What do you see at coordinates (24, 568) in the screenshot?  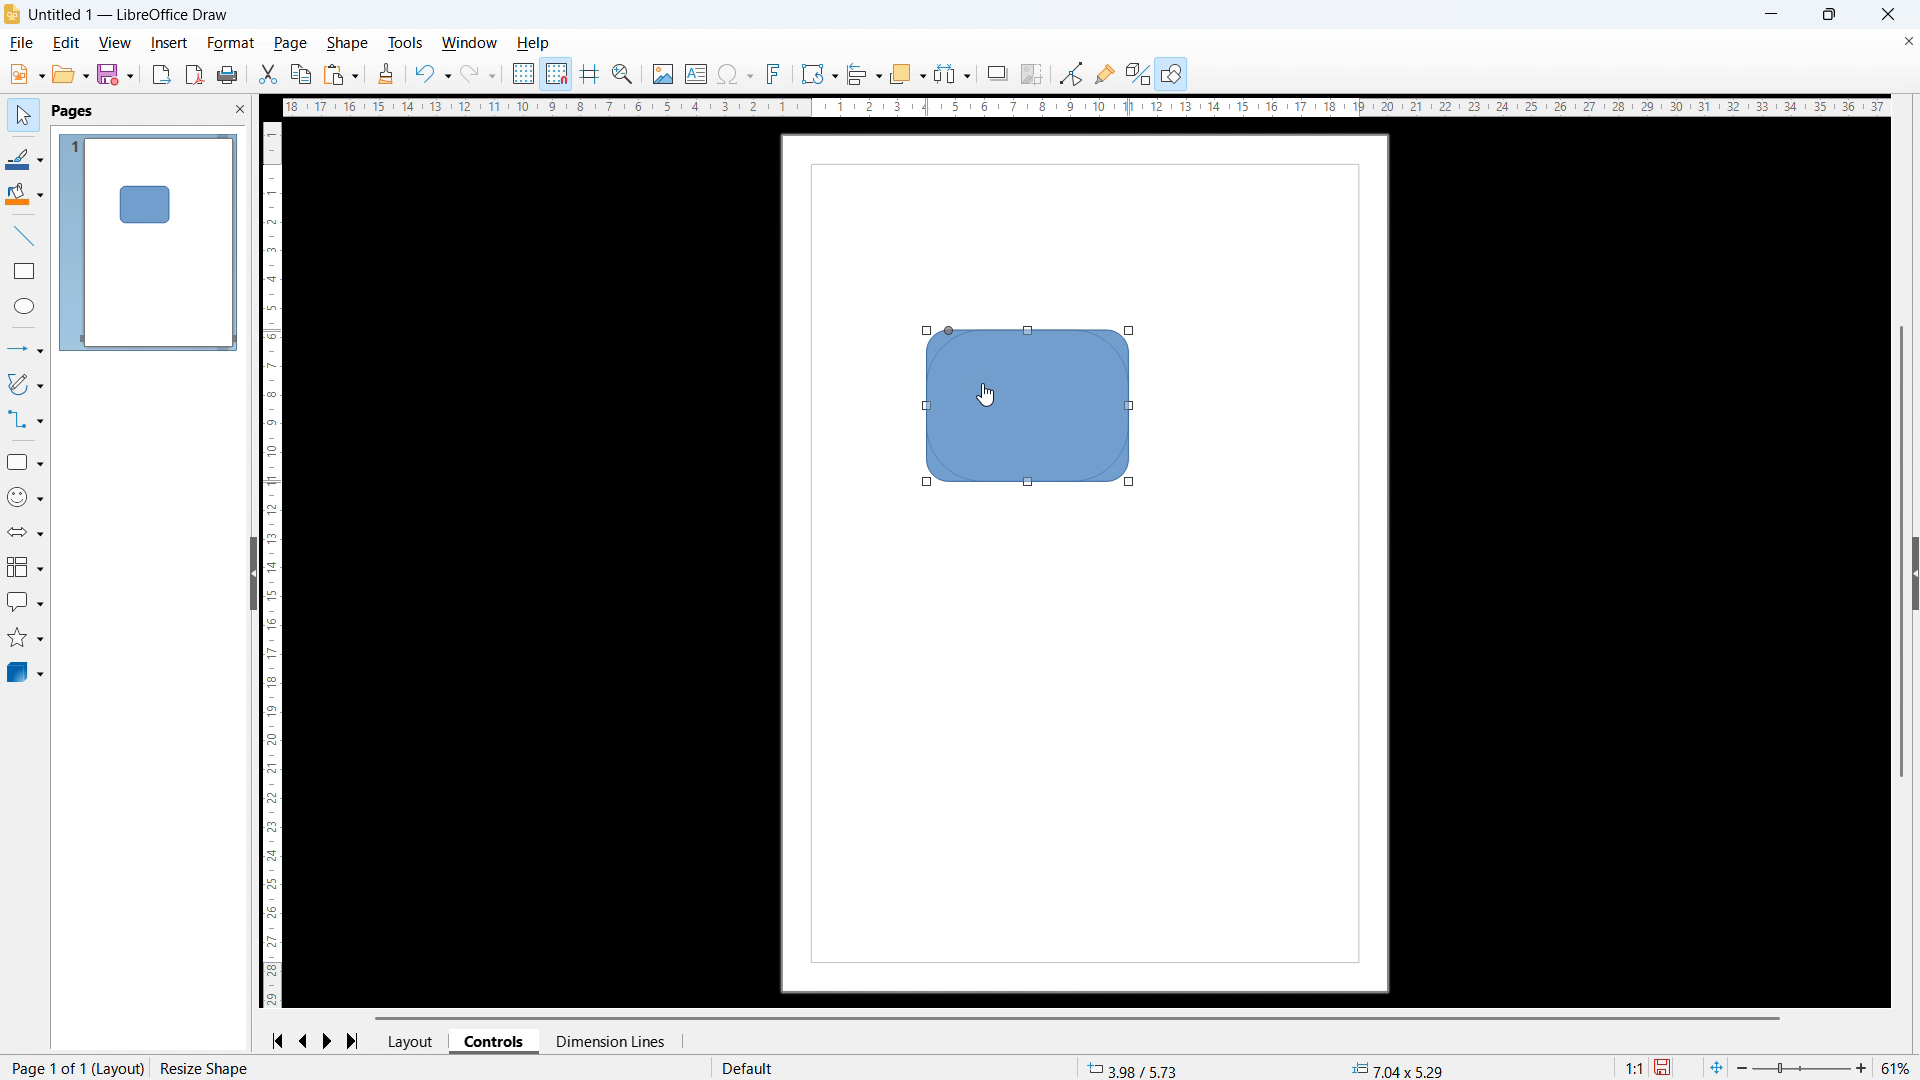 I see `Flow chart ` at bounding box center [24, 568].